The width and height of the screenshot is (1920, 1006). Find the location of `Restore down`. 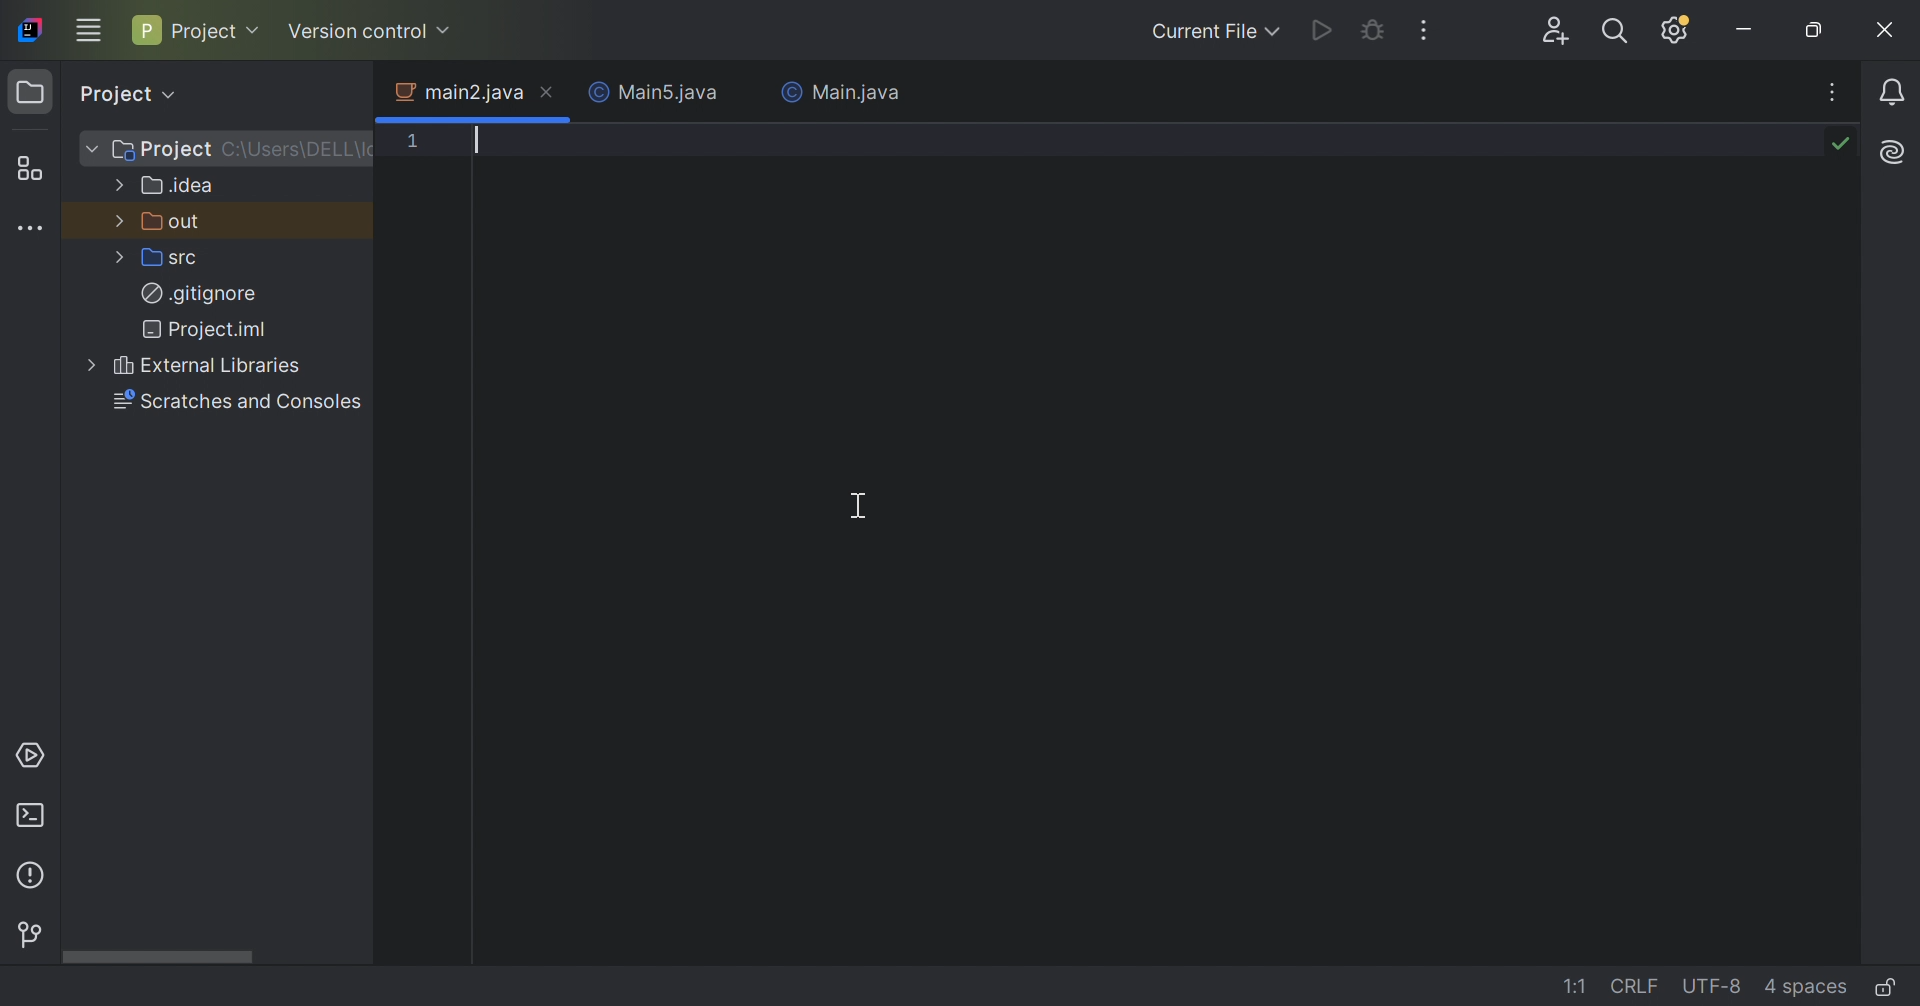

Restore down is located at coordinates (1822, 30).